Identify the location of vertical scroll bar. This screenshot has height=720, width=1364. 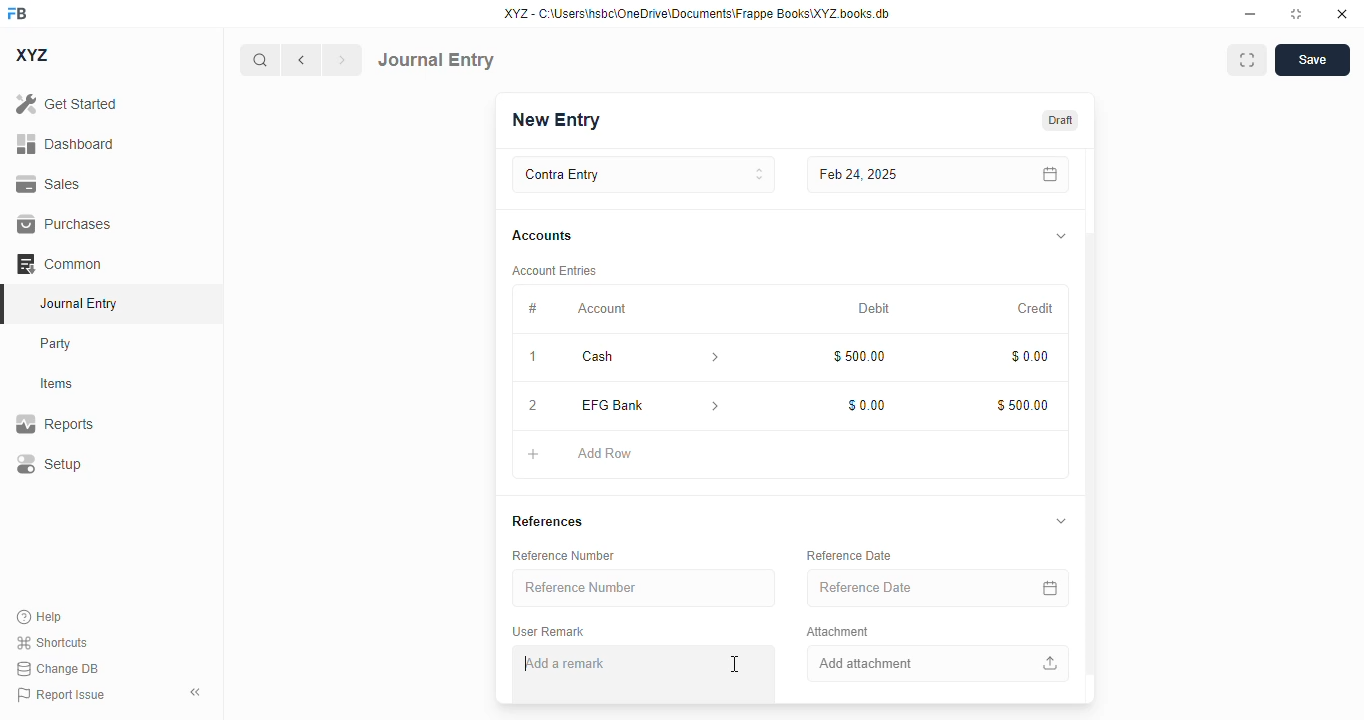
(1090, 426).